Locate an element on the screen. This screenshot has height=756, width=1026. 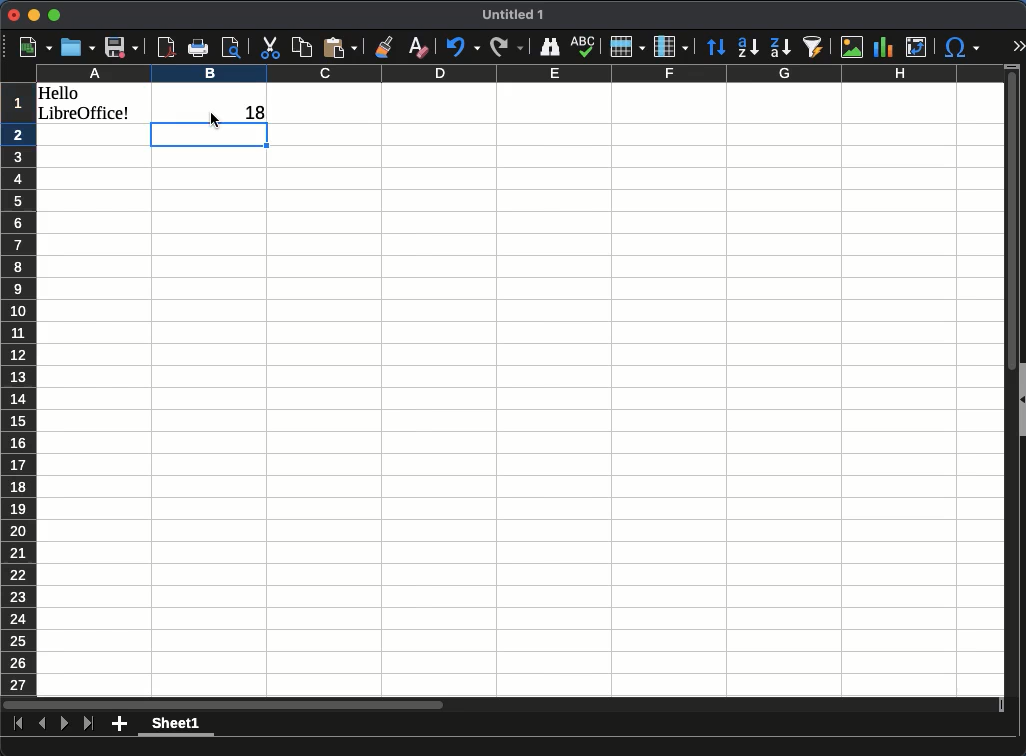
redo is located at coordinates (507, 45).